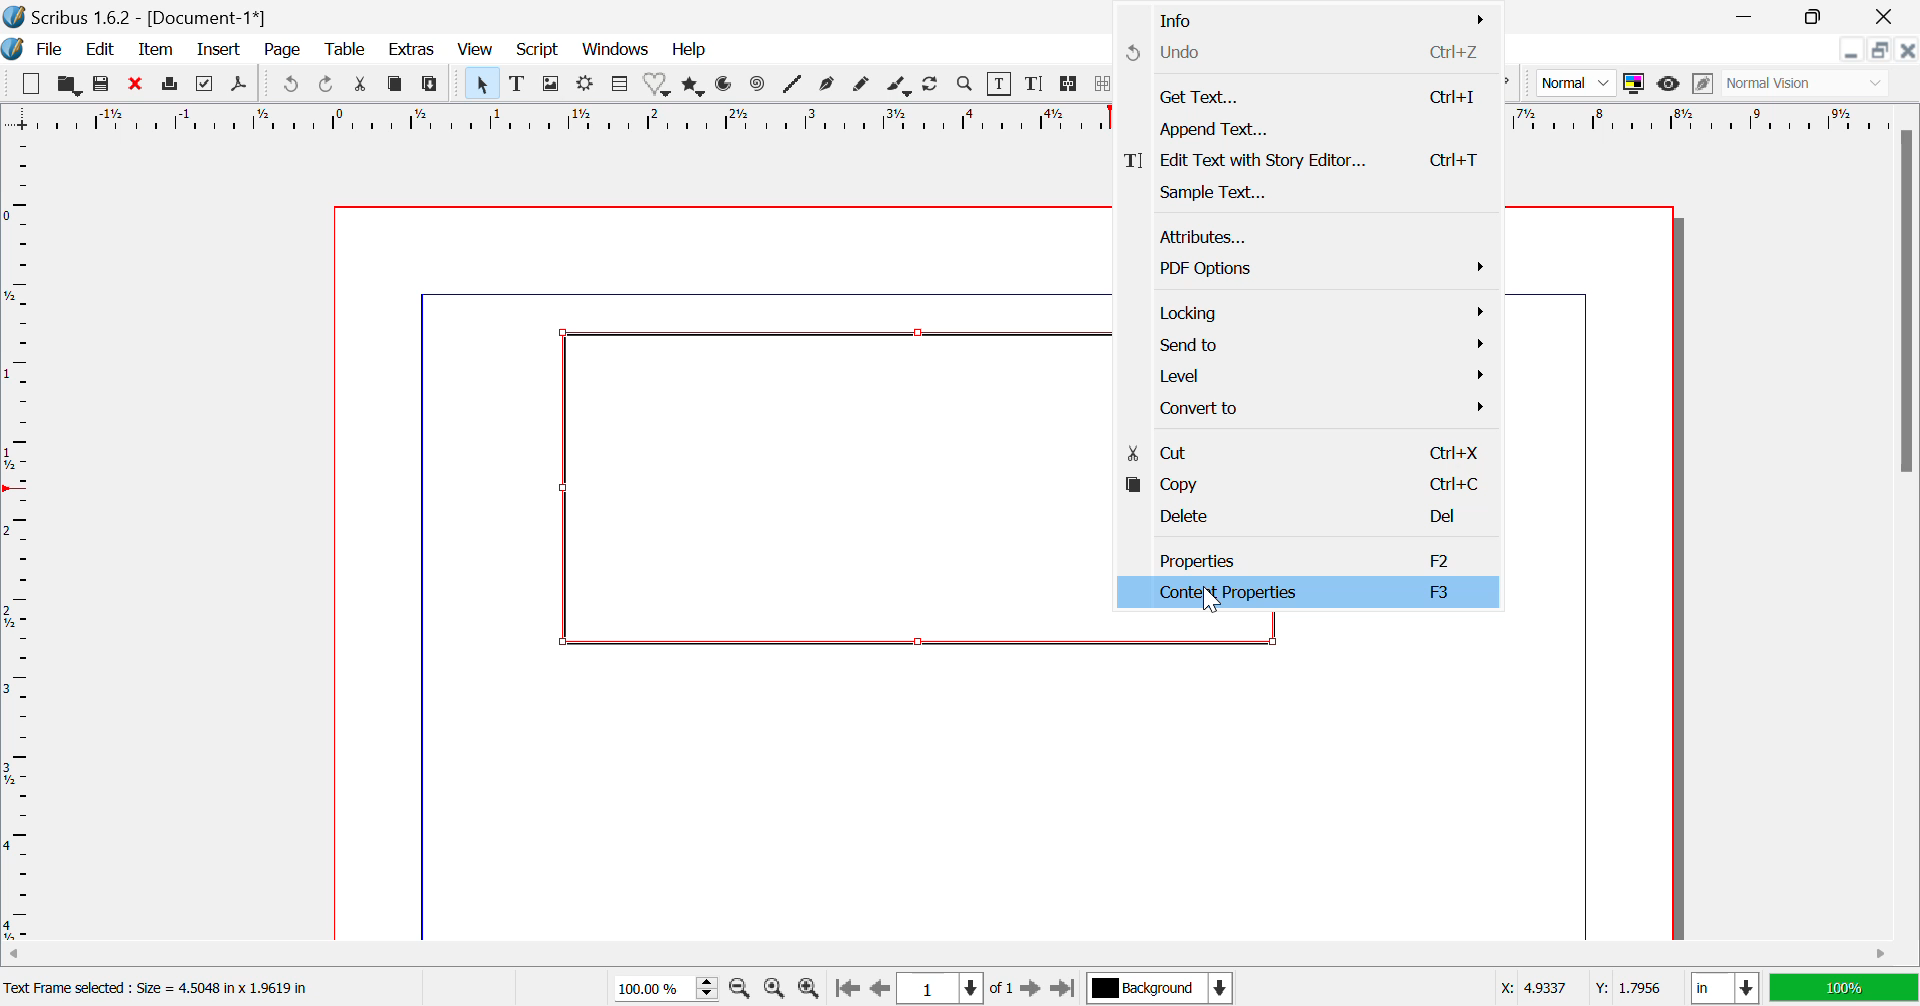  What do you see at coordinates (1814, 15) in the screenshot?
I see `Minimize` at bounding box center [1814, 15].